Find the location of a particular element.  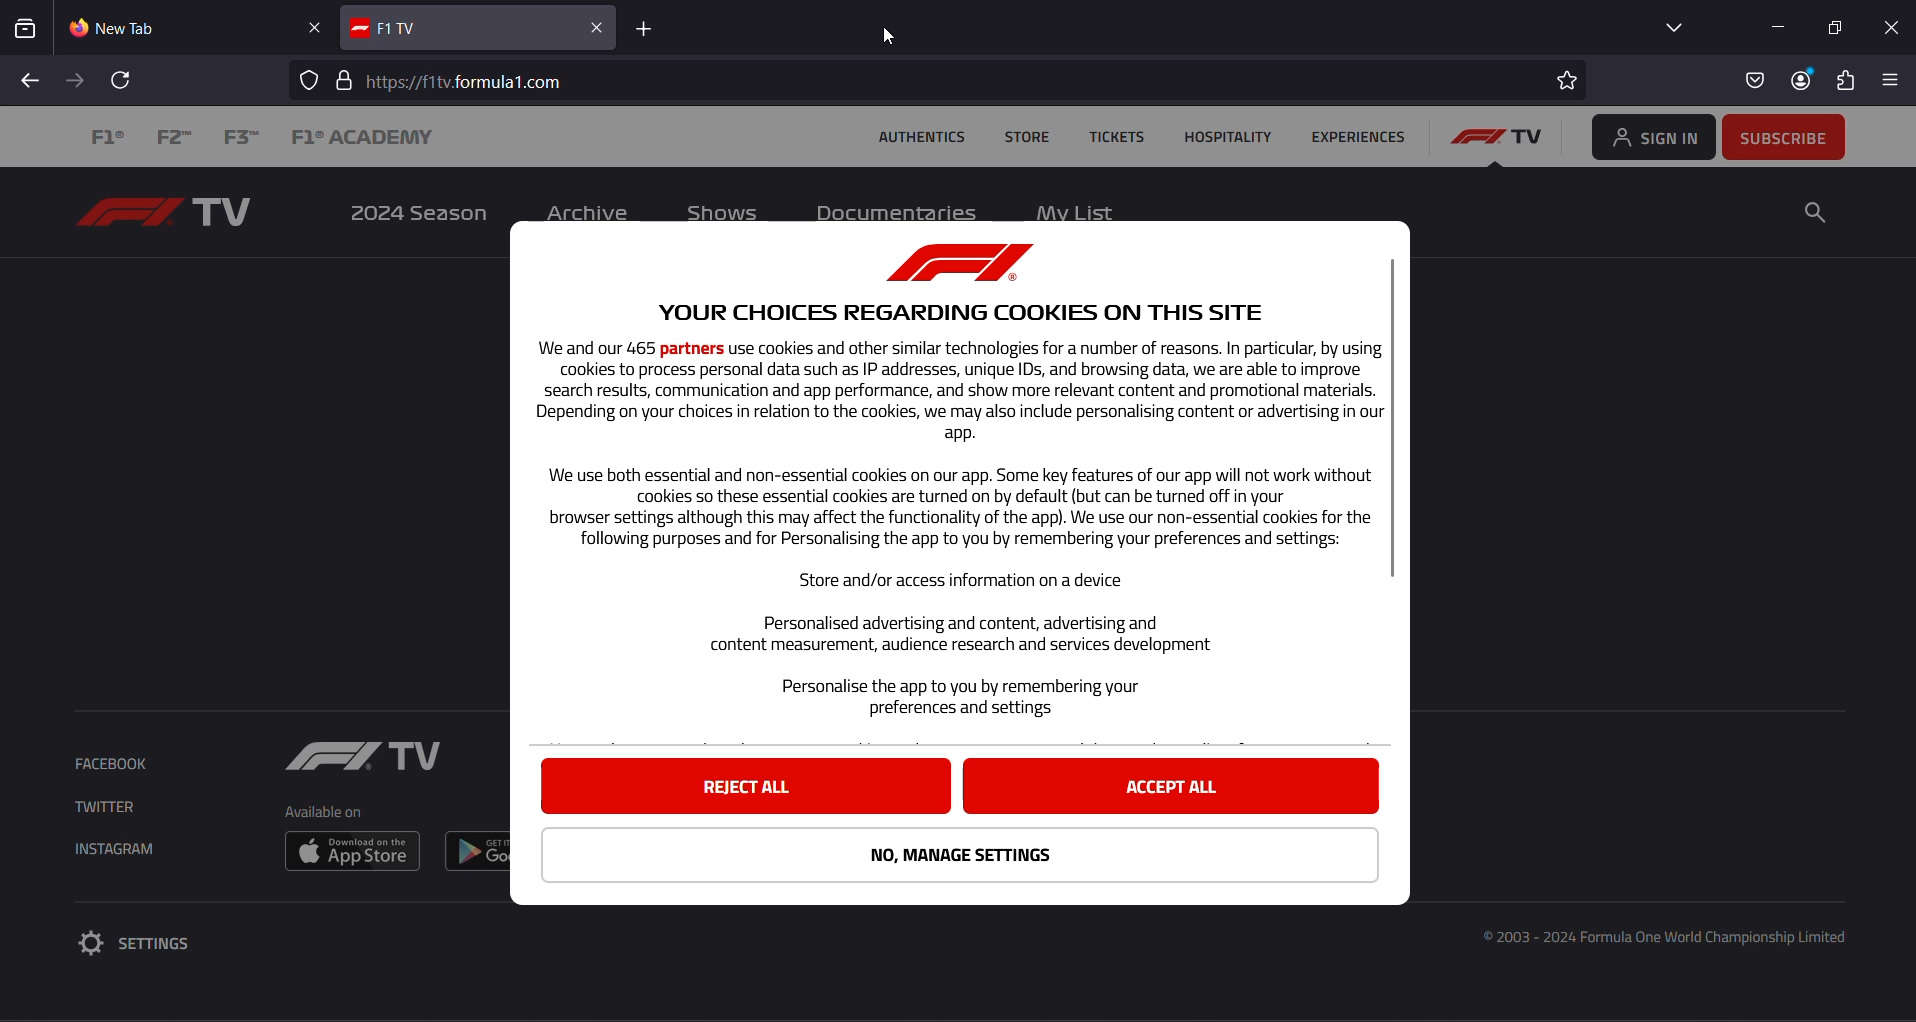

minimize is located at coordinates (1781, 23).